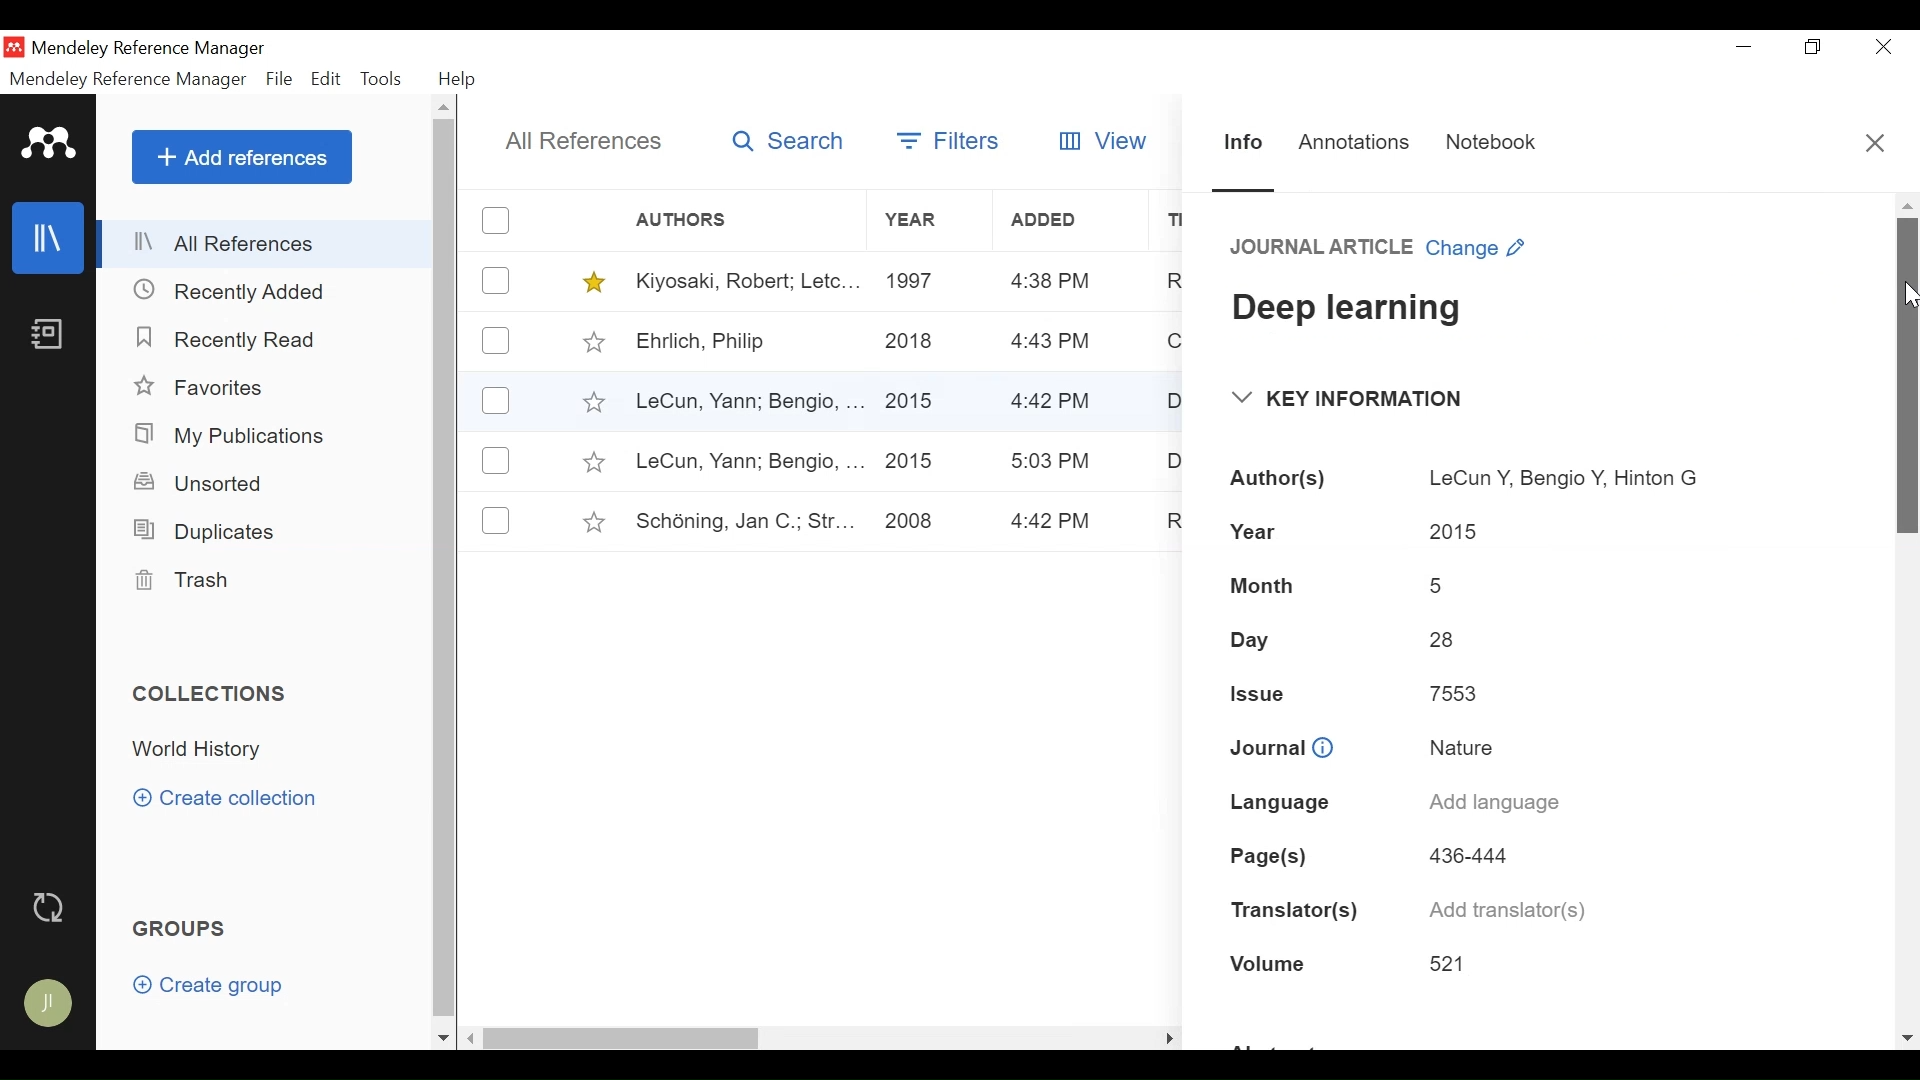 This screenshot has height=1080, width=1920. What do you see at coordinates (242, 157) in the screenshot?
I see `Add References` at bounding box center [242, 157].